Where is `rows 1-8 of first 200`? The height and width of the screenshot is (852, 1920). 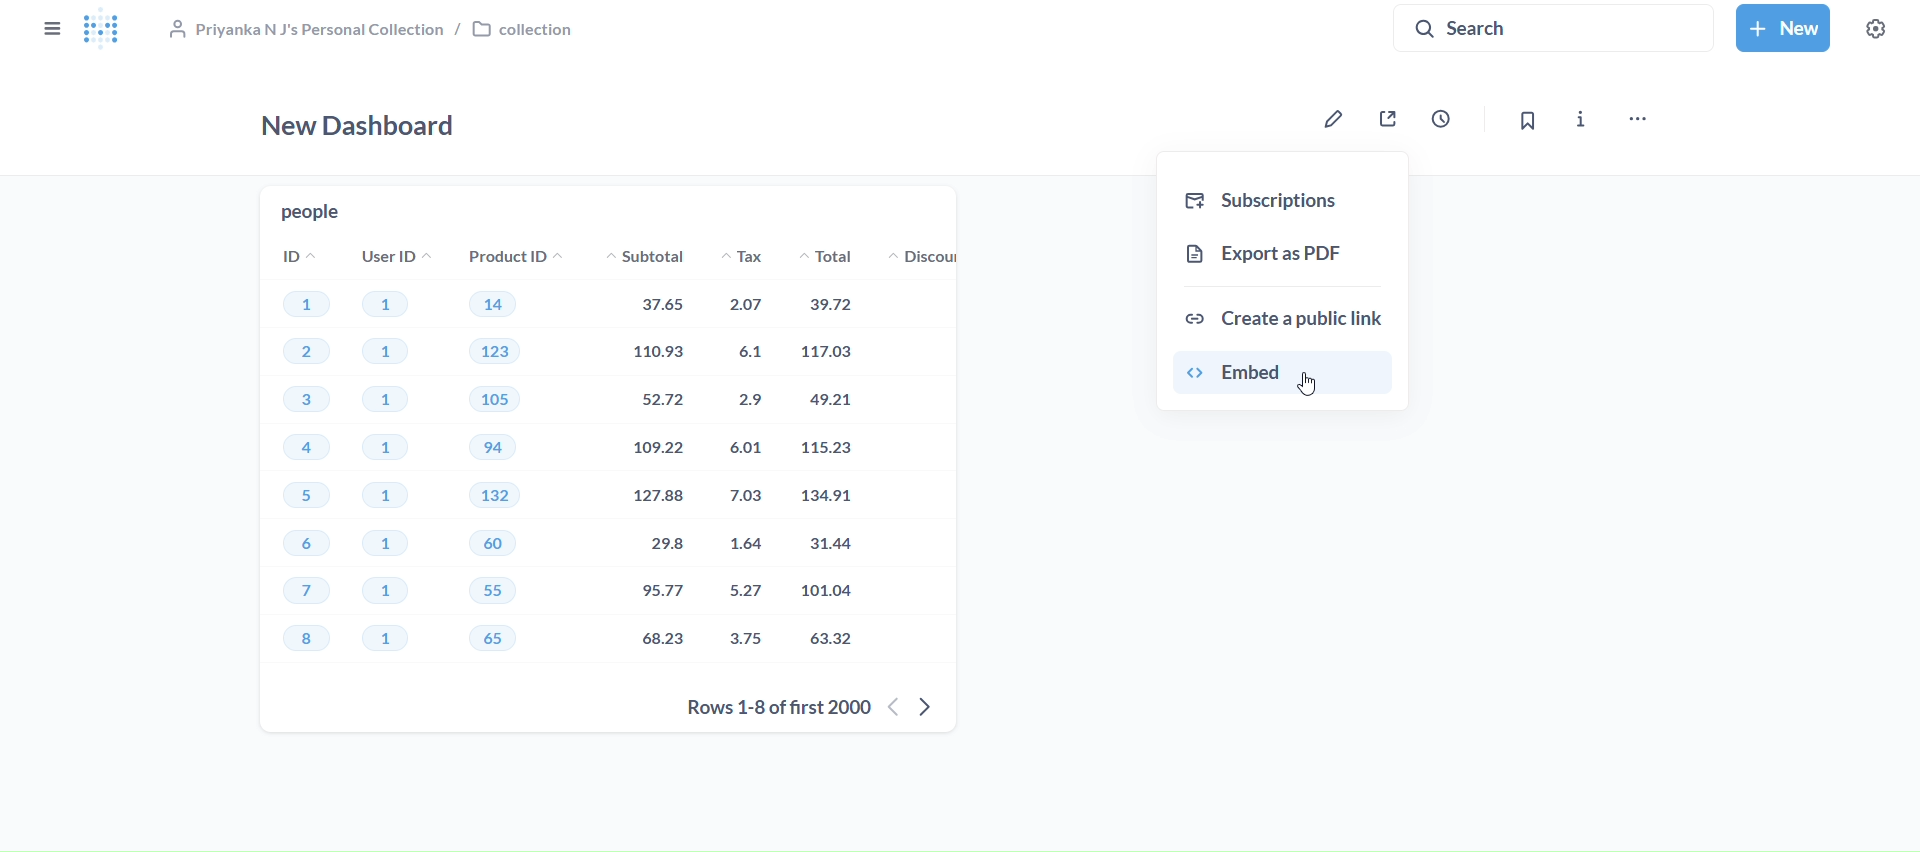
rows 1-8 of first 200 is located at coordinates (769, 709).